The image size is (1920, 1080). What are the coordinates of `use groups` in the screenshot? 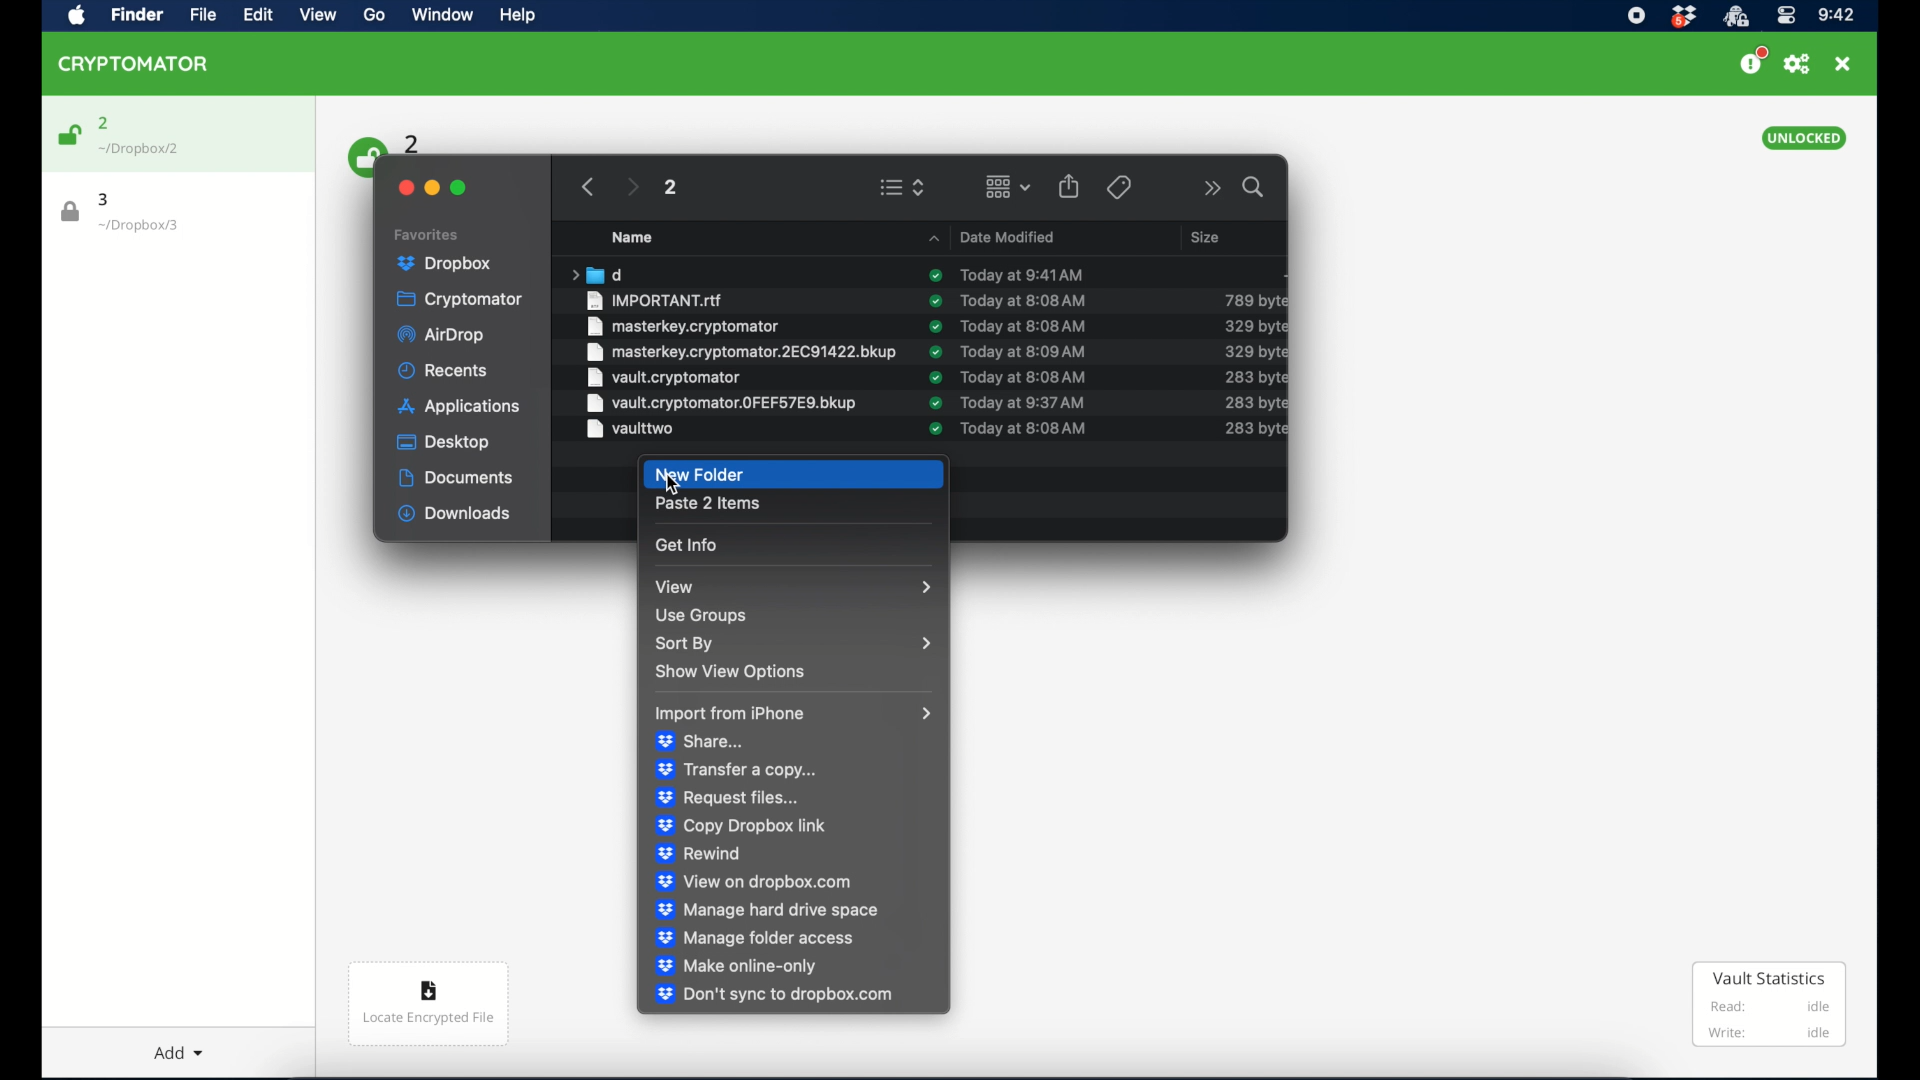 It's located at (702, 615).